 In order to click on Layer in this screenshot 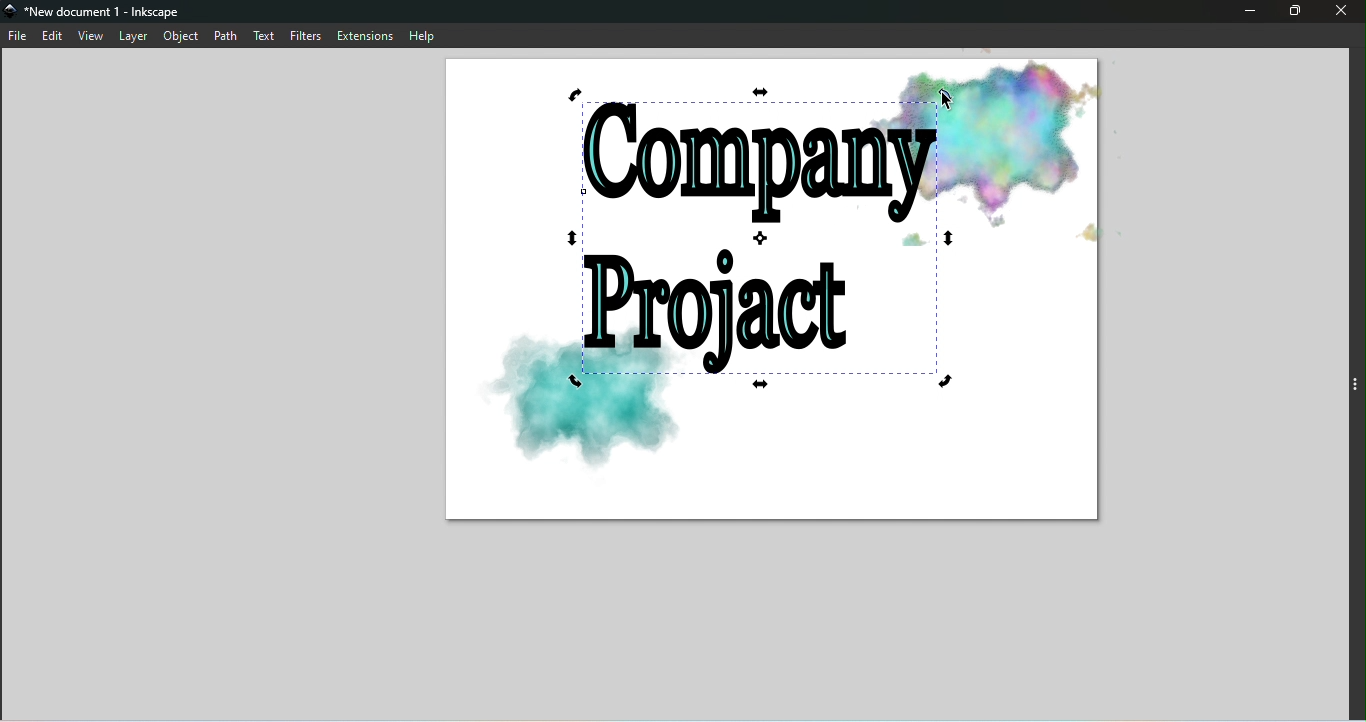, I will do `click(133, 37)`.